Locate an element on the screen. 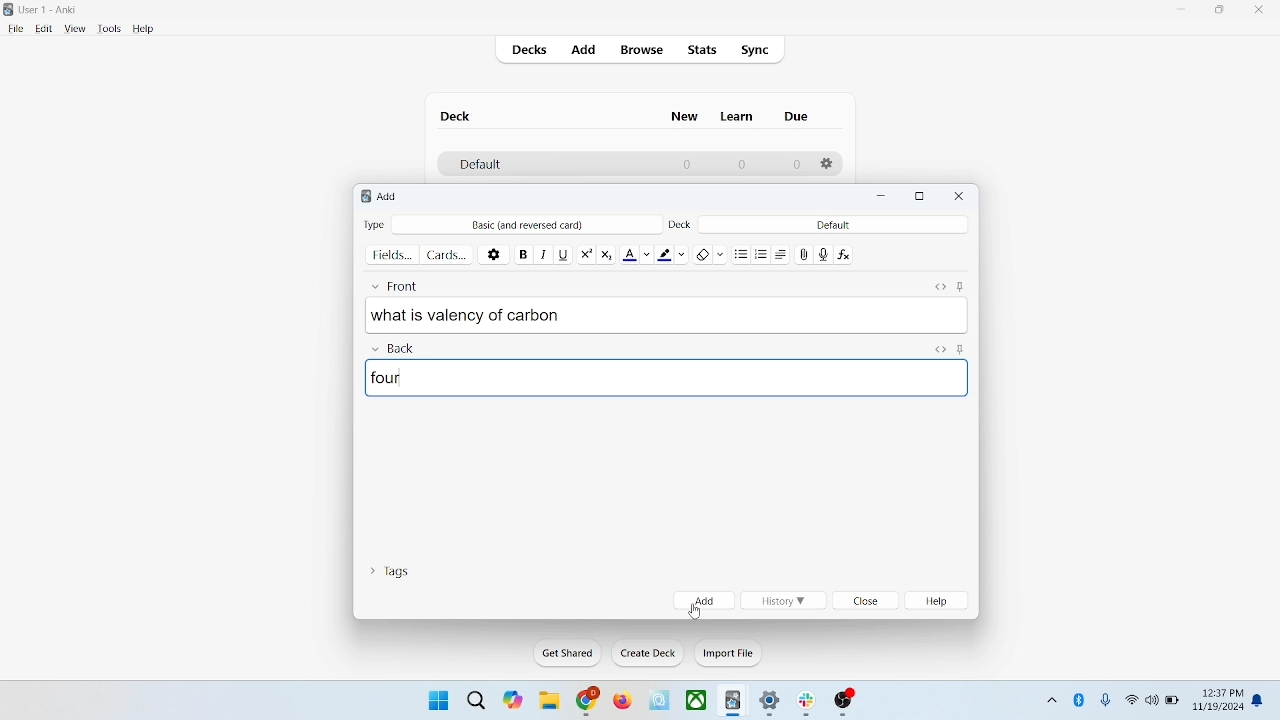 This screenshot has width=1280, height=720. chrome is located at coordinates (588, 701).